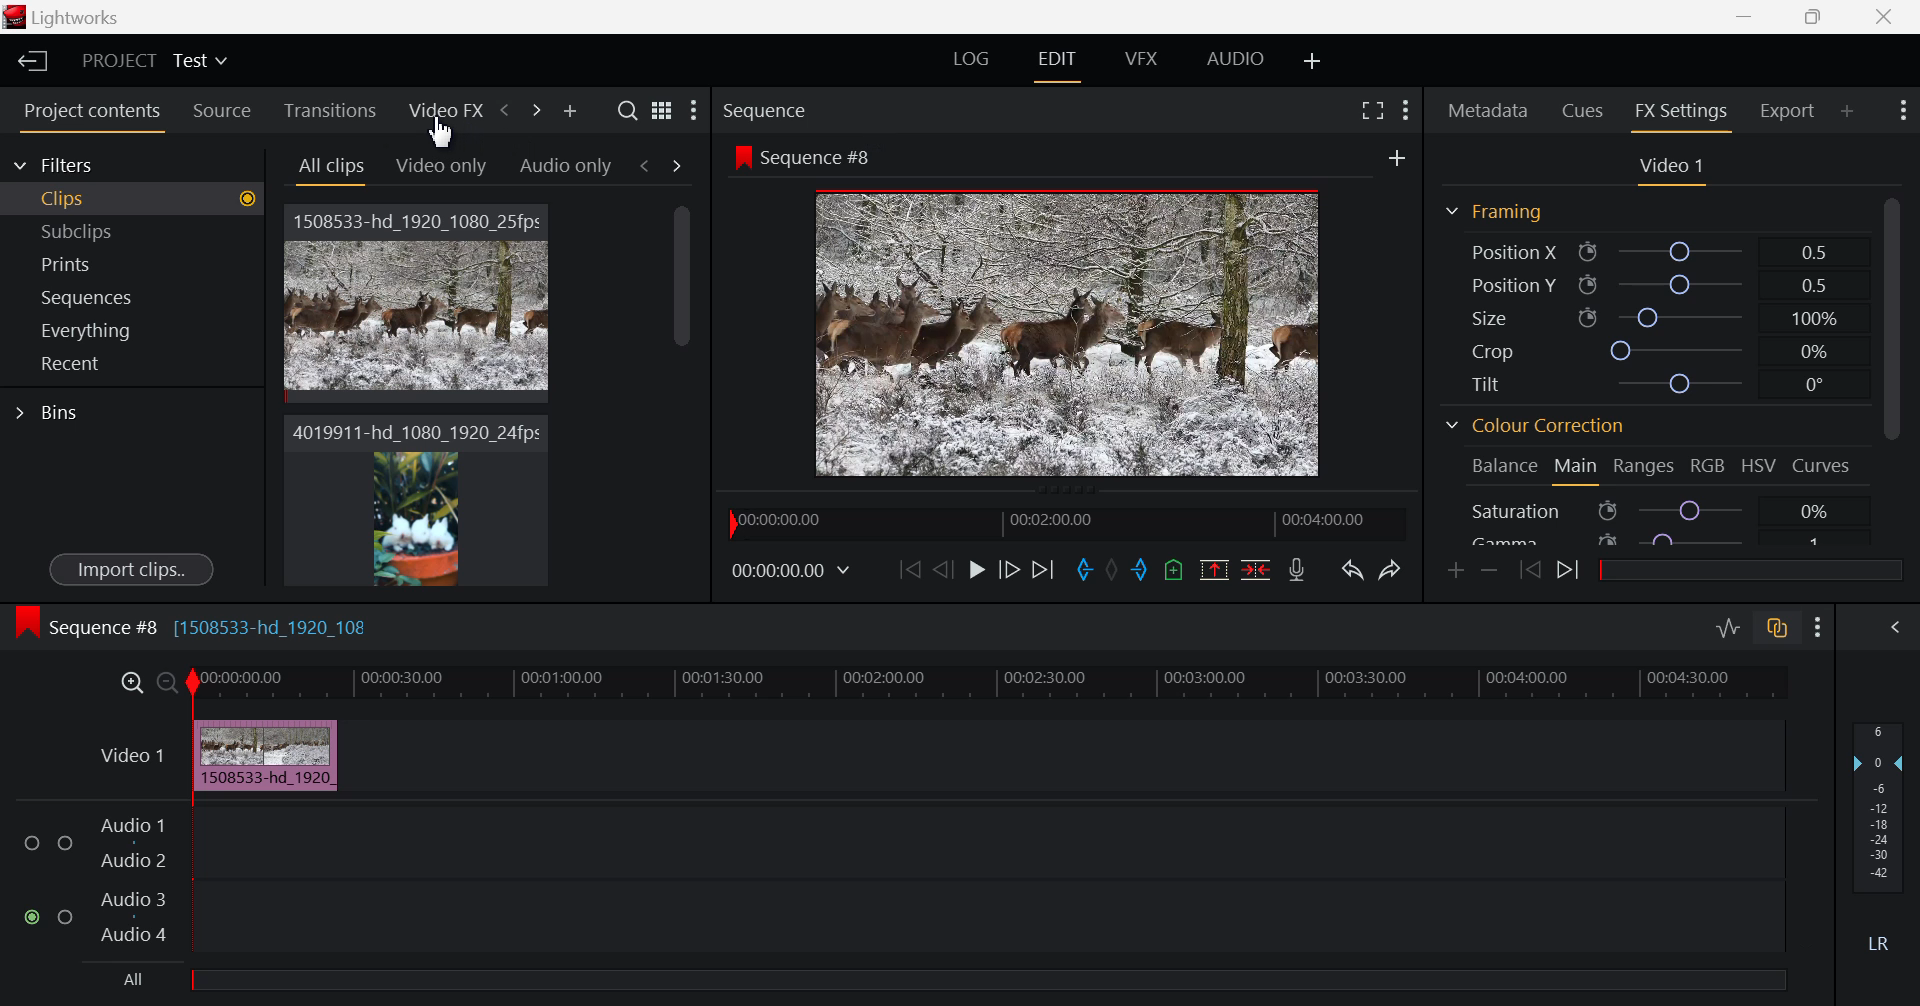  Describe the element at coordinates (1903, 110) in the screenshot. I see `Show Settings` at that location.